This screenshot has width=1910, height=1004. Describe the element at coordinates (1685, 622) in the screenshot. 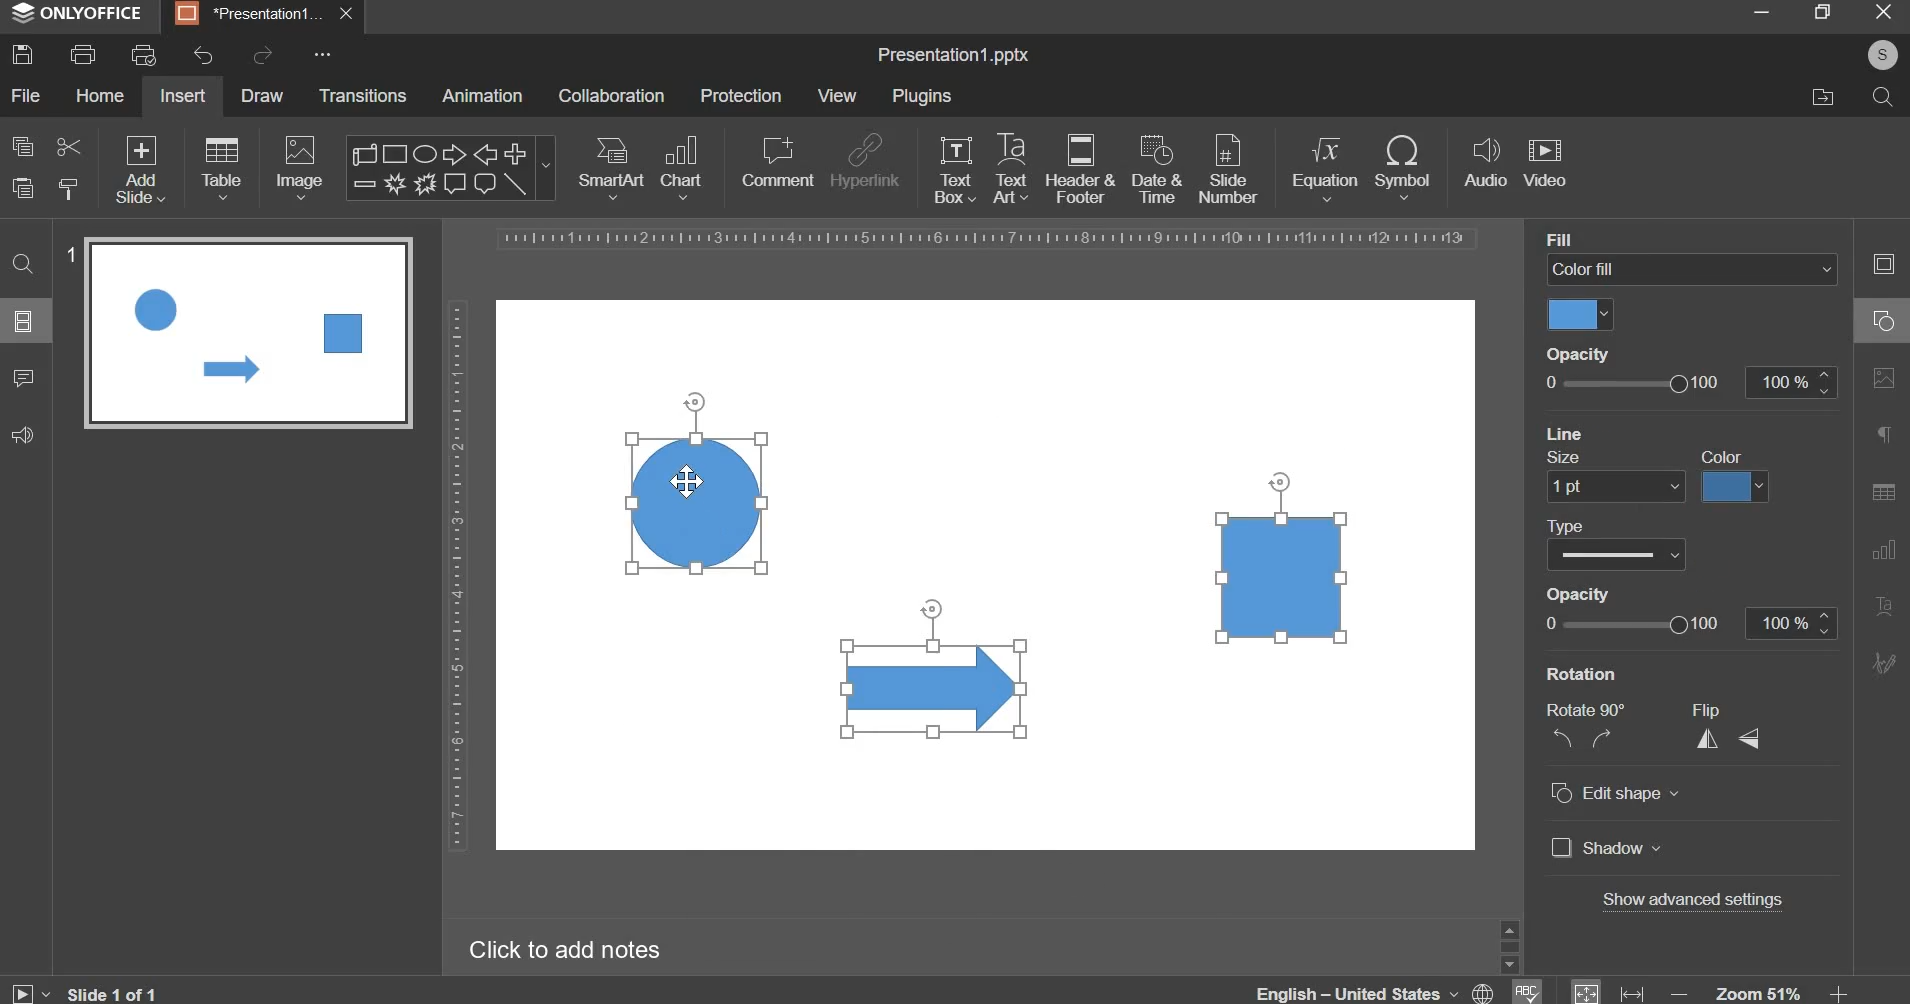

I see `opacity` at that location.